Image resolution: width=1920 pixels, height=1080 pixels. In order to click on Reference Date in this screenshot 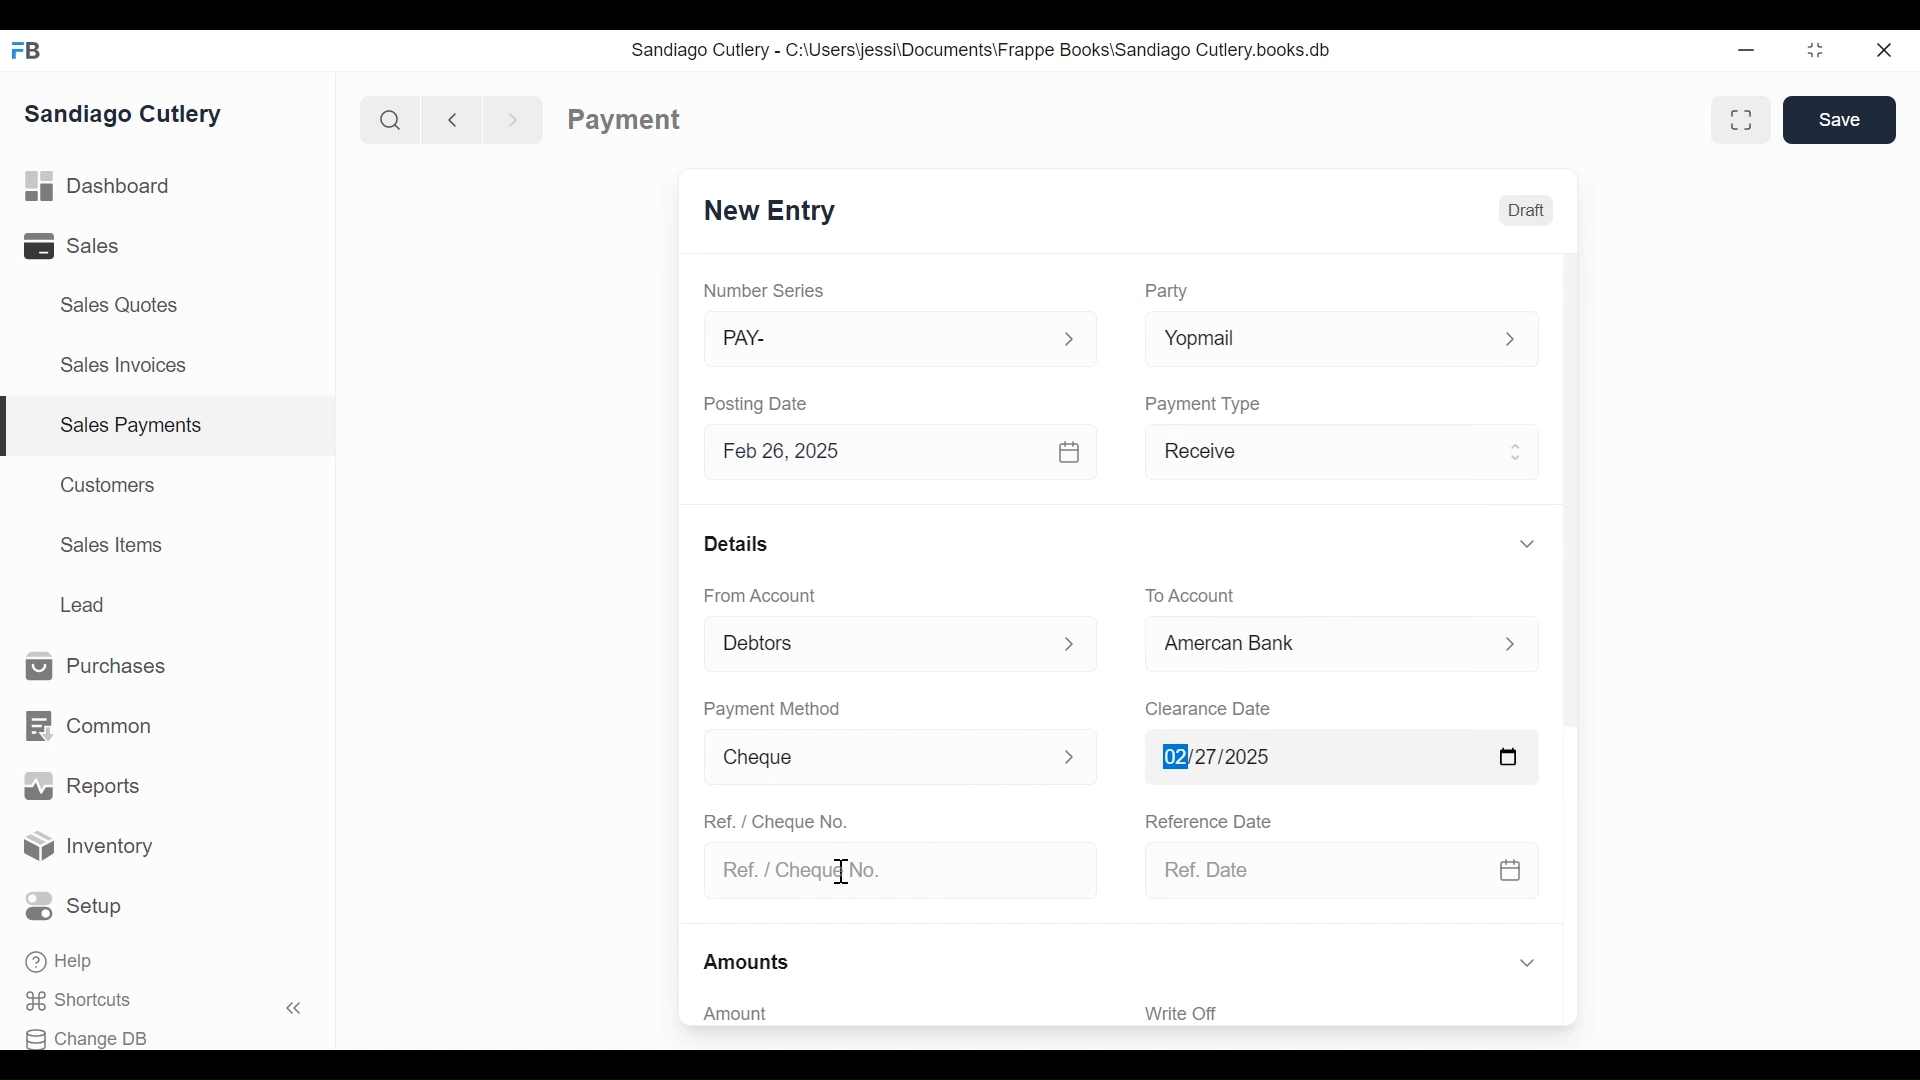, I will do `click(1207, 819)`.